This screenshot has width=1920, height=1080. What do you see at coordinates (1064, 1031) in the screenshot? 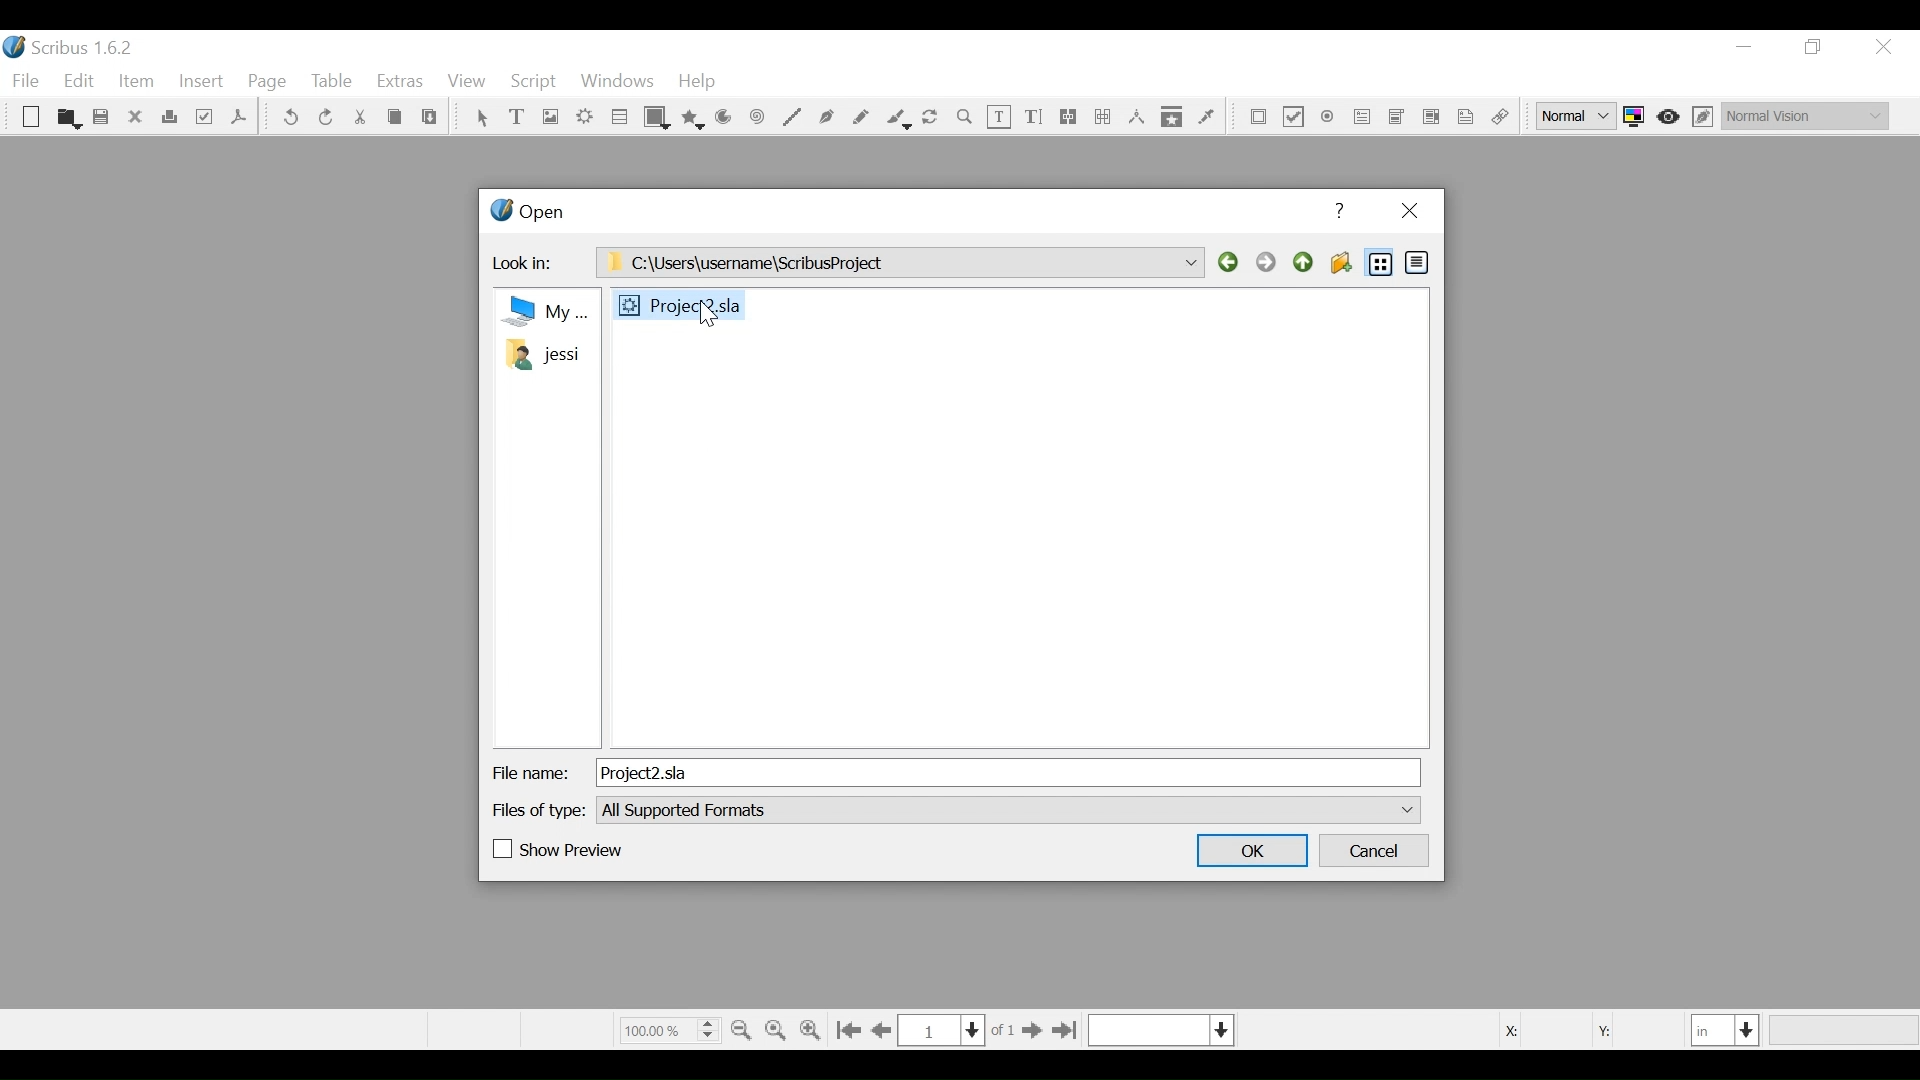
I see `Go to the last page` at bounding box center [1064, 1031].